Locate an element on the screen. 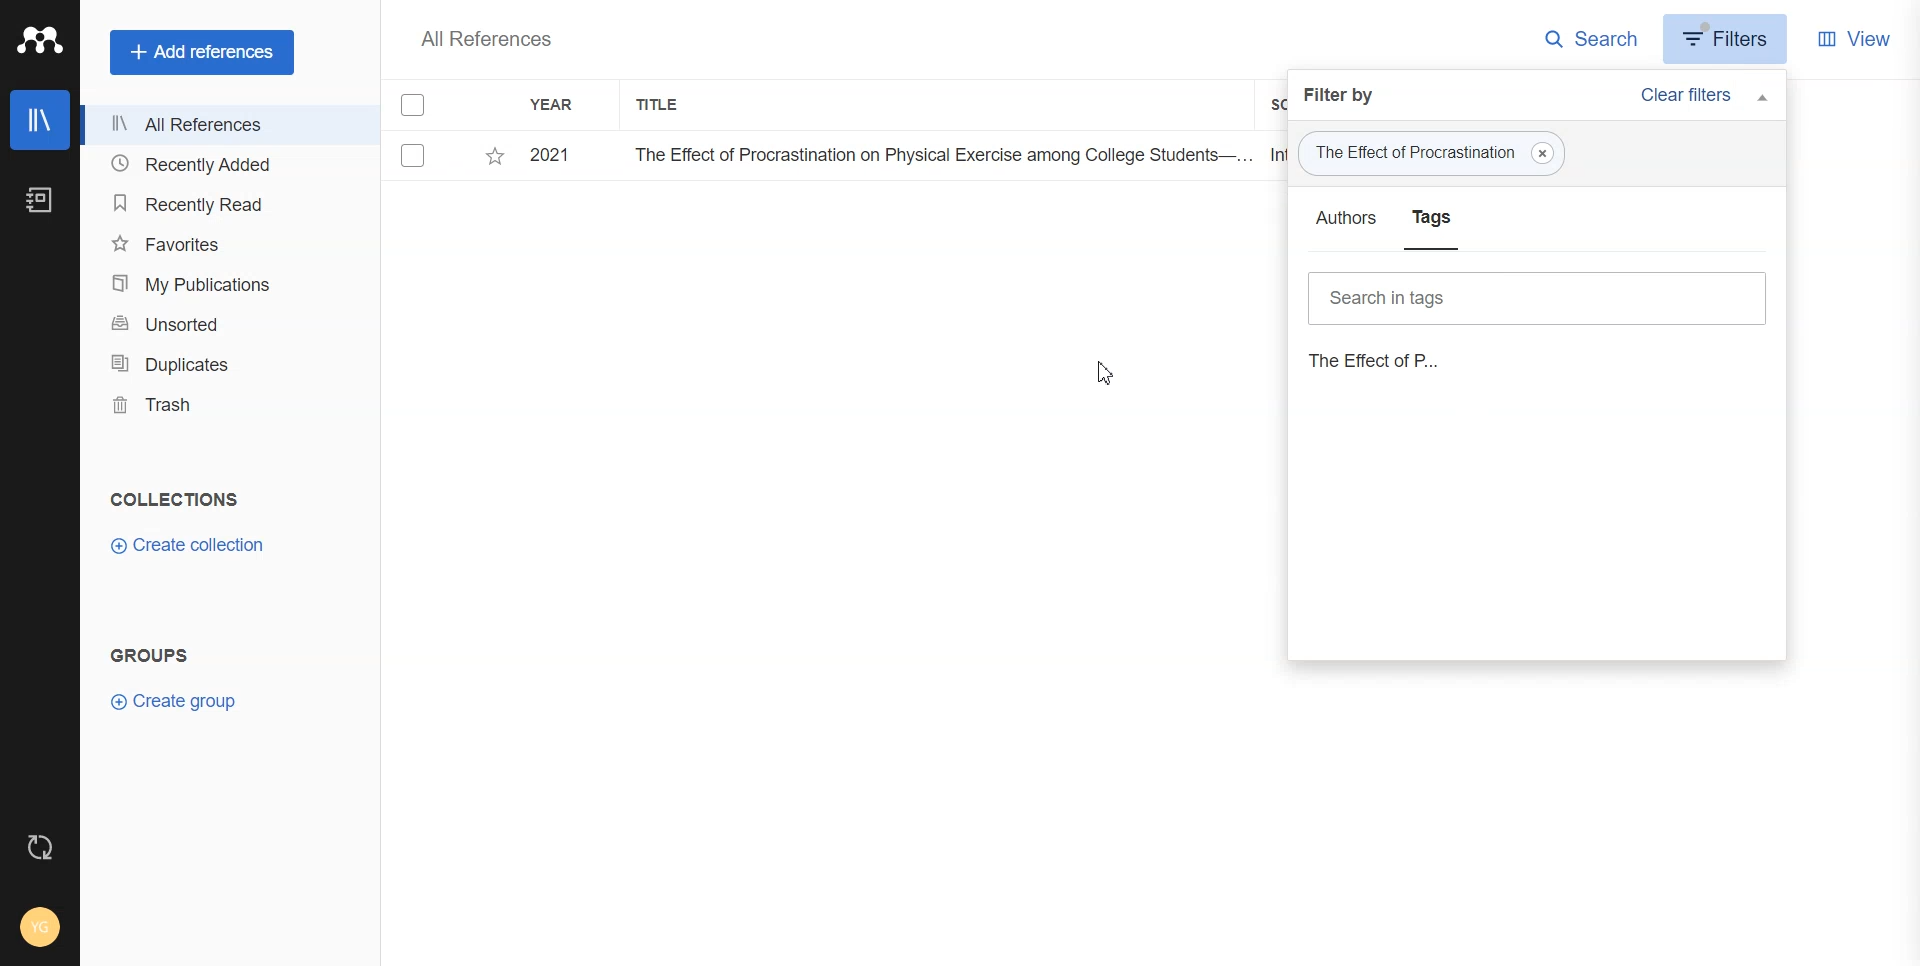 This screenshot has height=966, width=1920. Cursor is located at coordinates (1107, 373).